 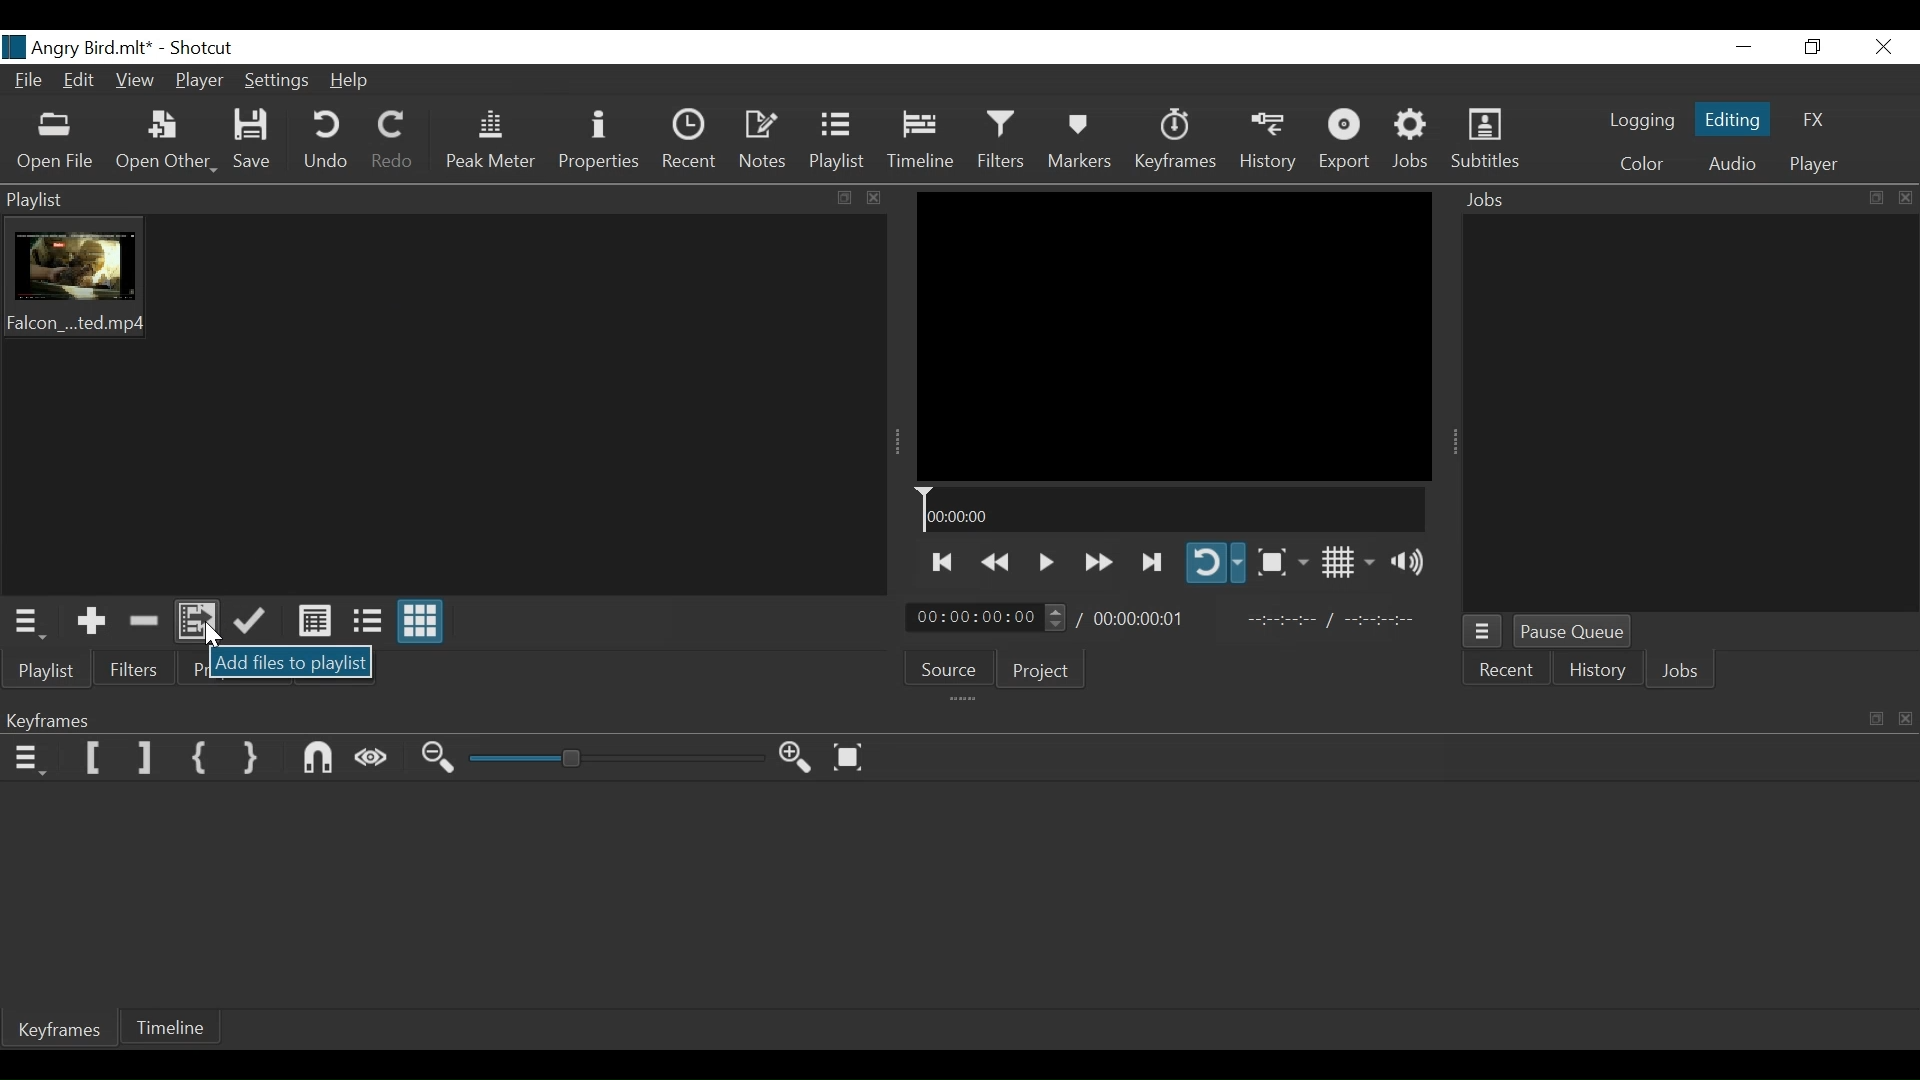 What do you see at coordinates (92, 756) in the screenshot?
I see `Set Filter Keyframe ` at bounding box center [92, 756].